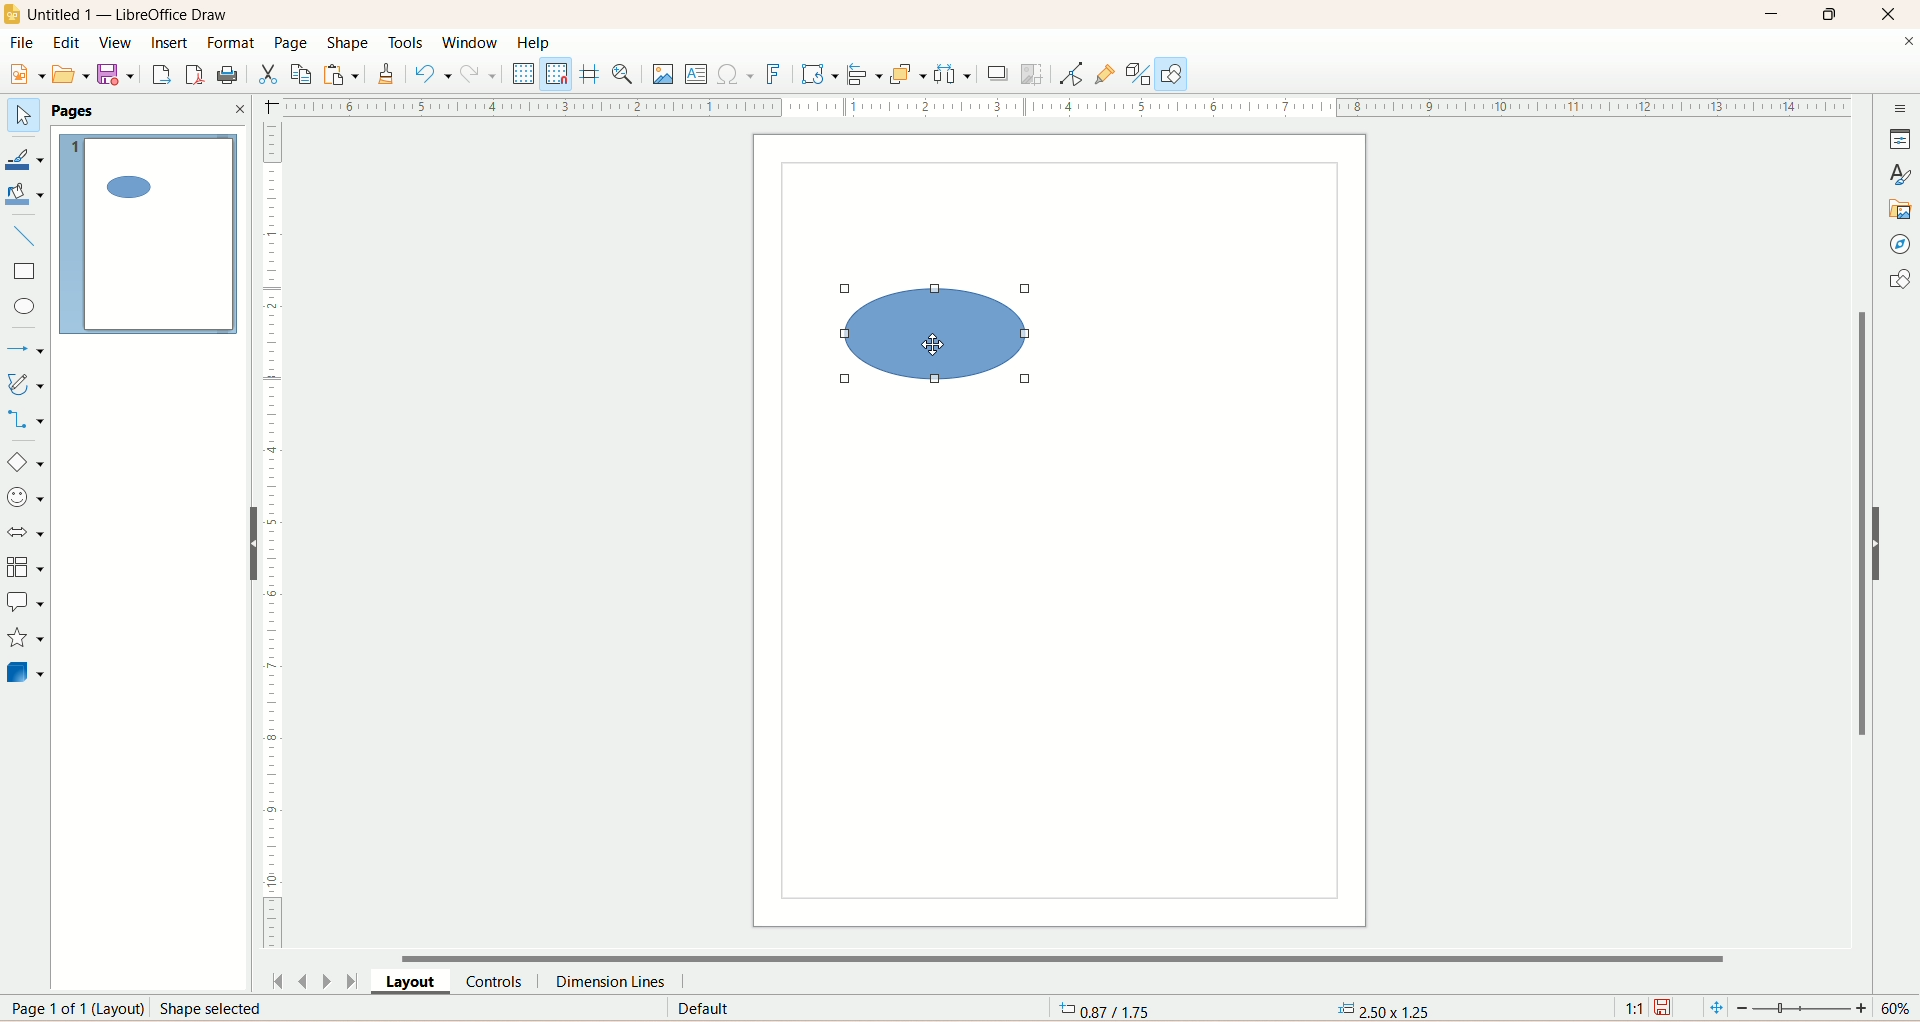  I want to click on close, so click(1897, 13).